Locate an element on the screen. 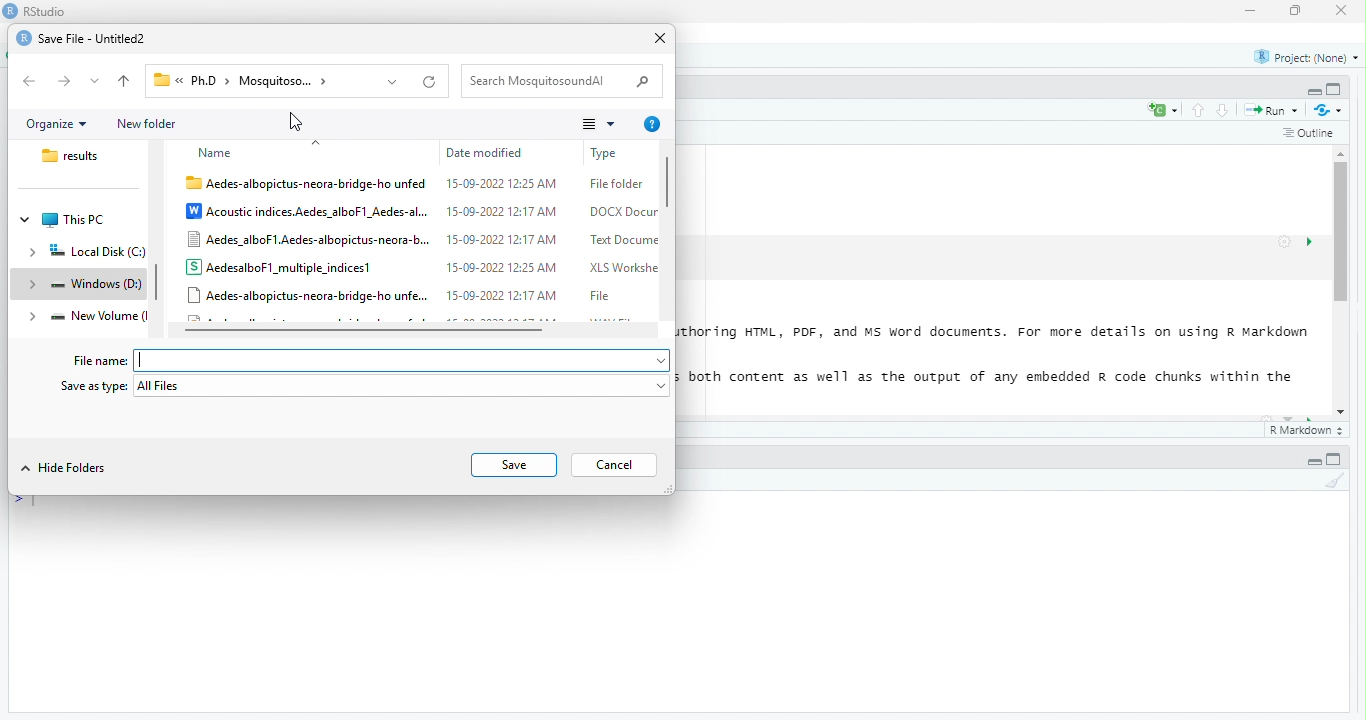 Image resolution: width=1366 pixels, height=720 pixels. RStudio is located at coordinates (46, 11).